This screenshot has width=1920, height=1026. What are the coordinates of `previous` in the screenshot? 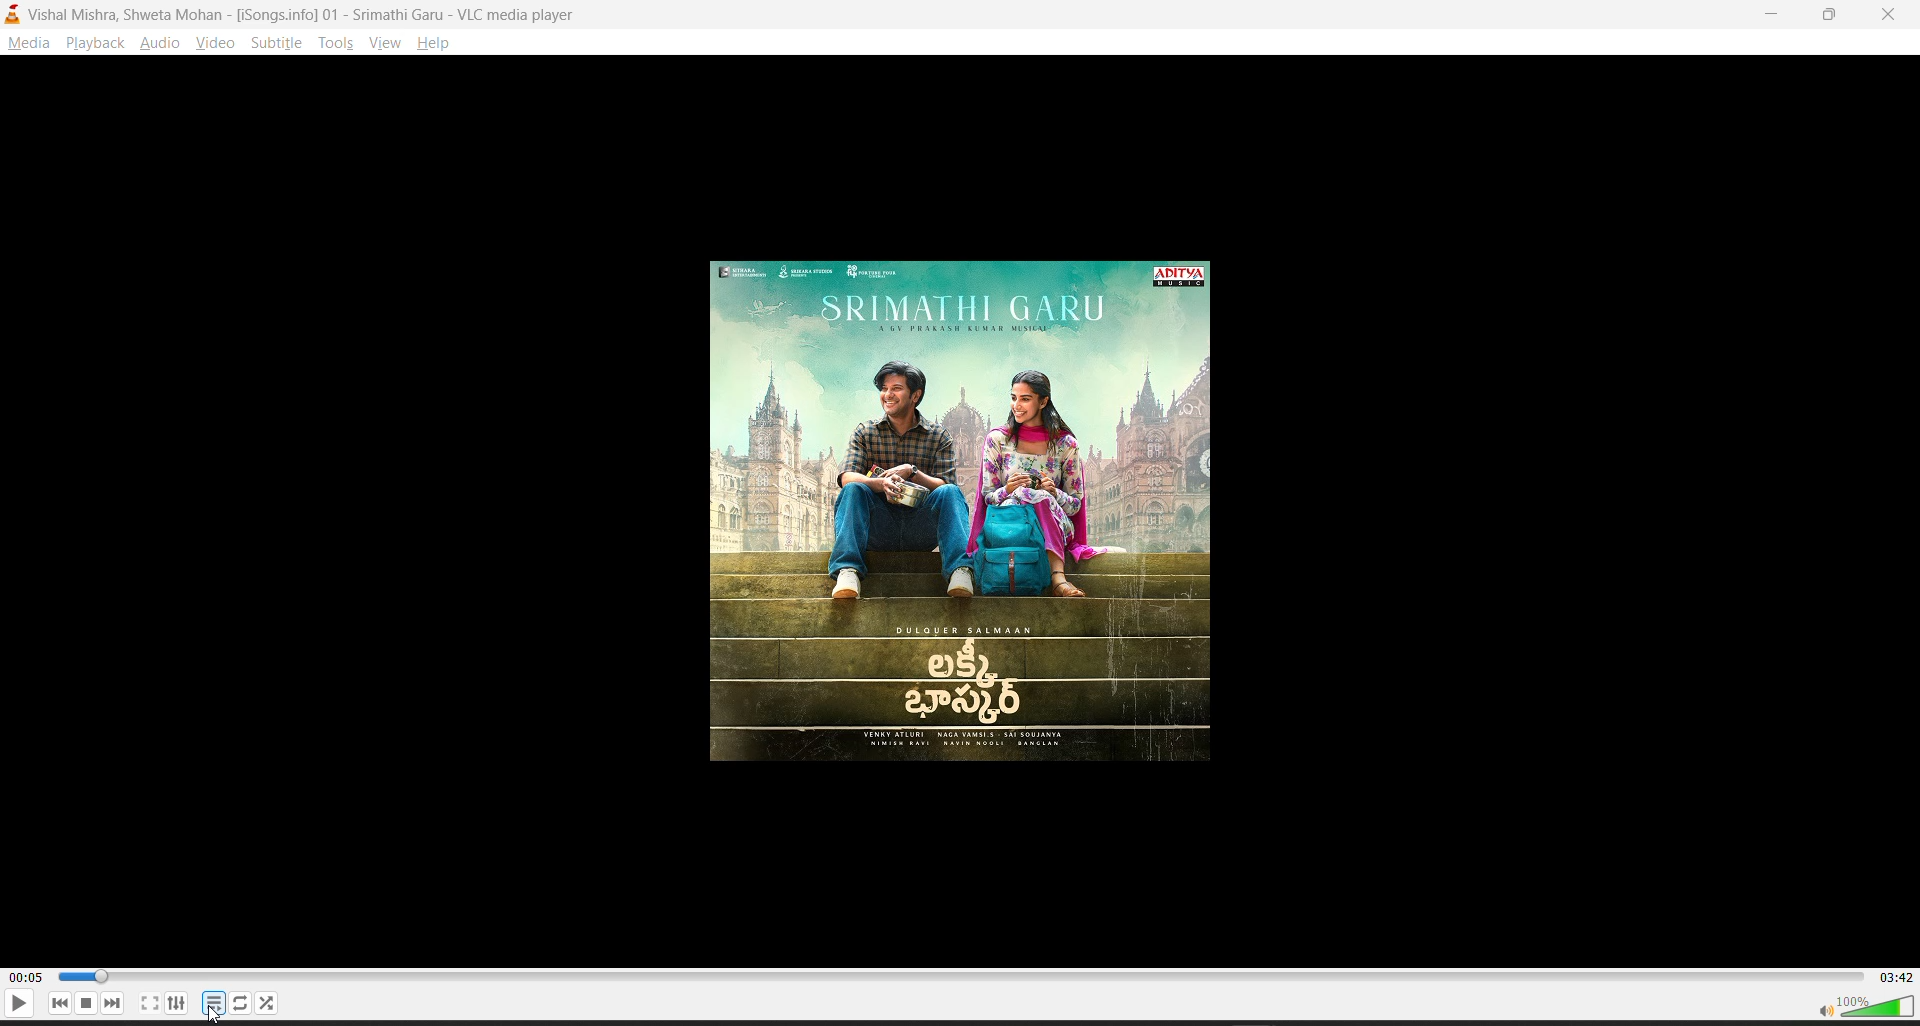 It's located at (60, 1004).